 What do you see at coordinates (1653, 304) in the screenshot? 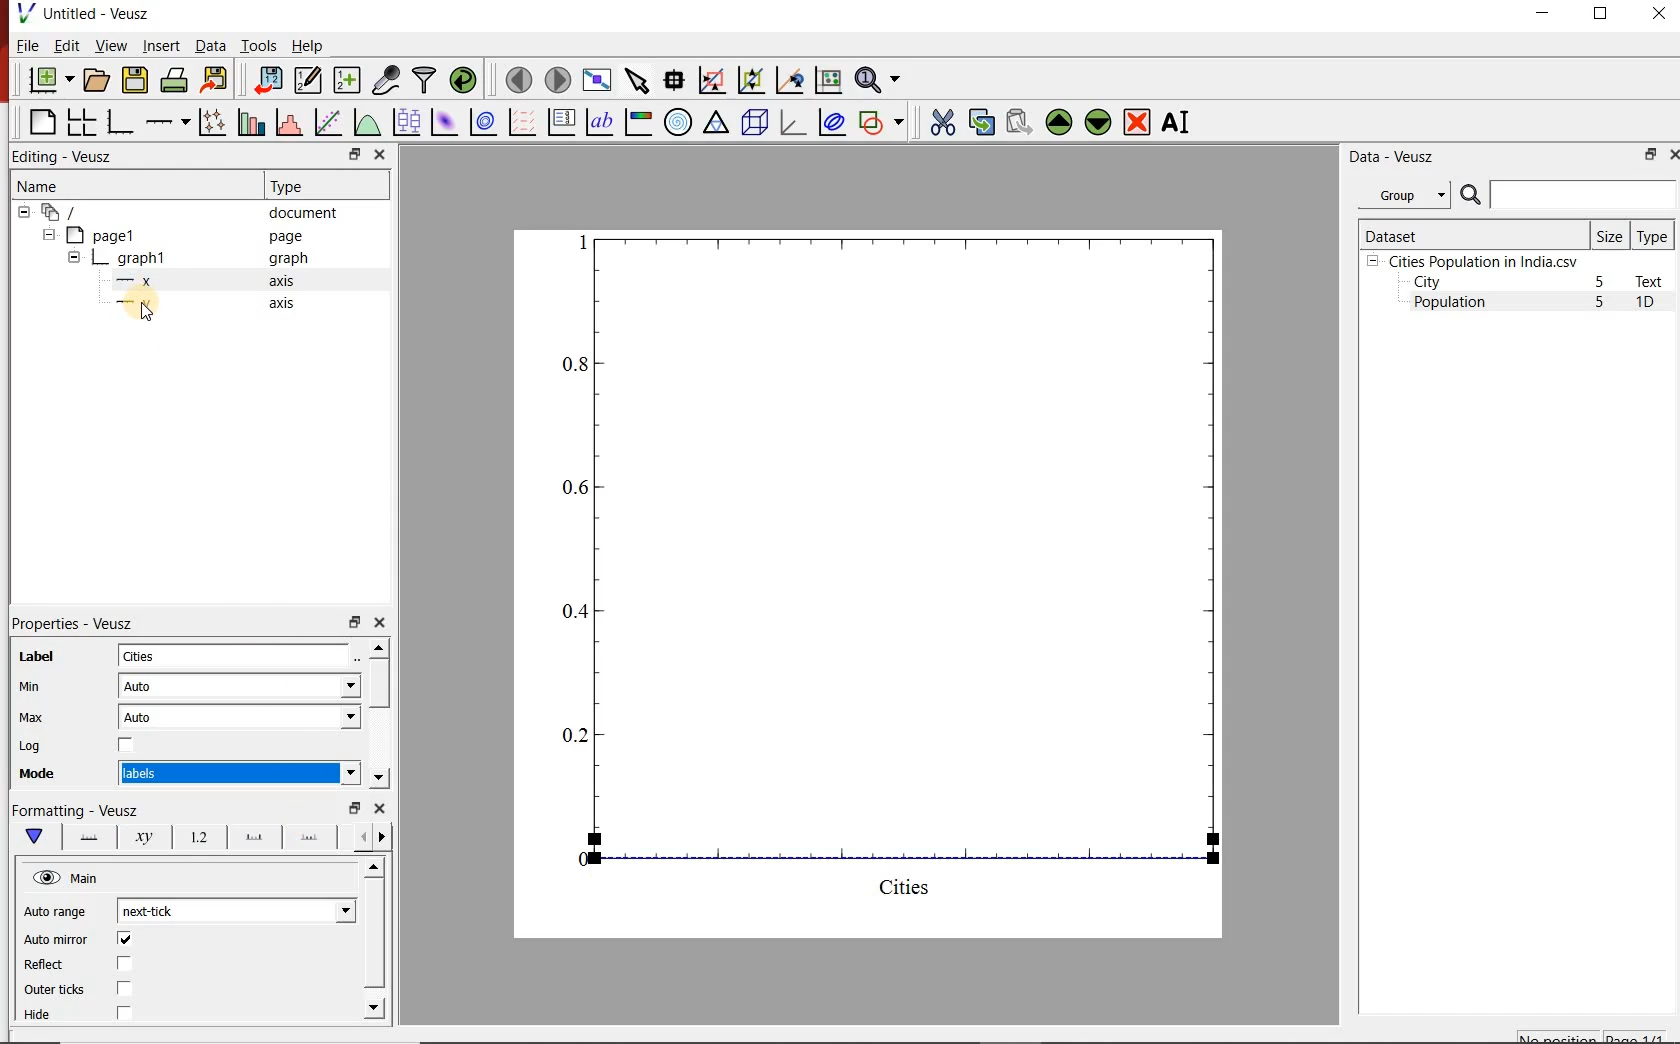
I see `1D` at bounding box center [1653, 304].